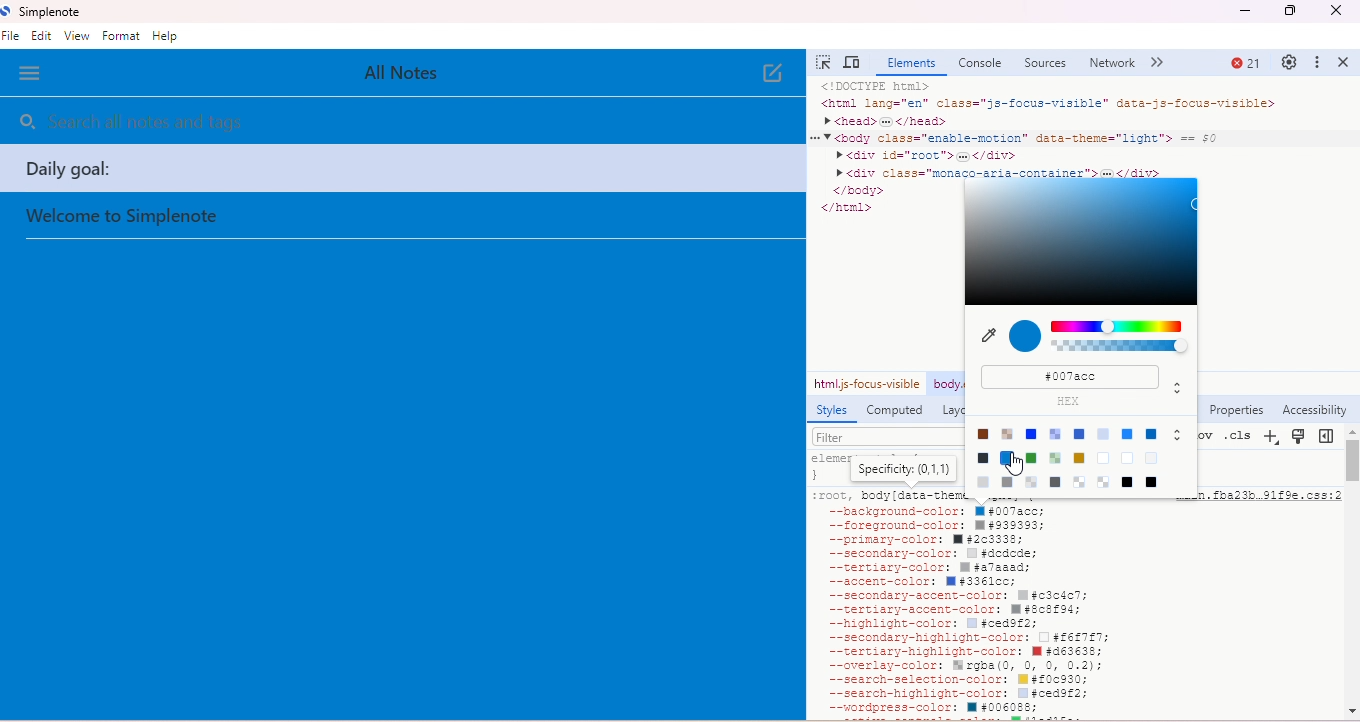 The height and width of the screenshot is (722, 1360). Describe the element at coordinates (853, 63) in the screenshot. I see `toggle device toolbar` at that location.